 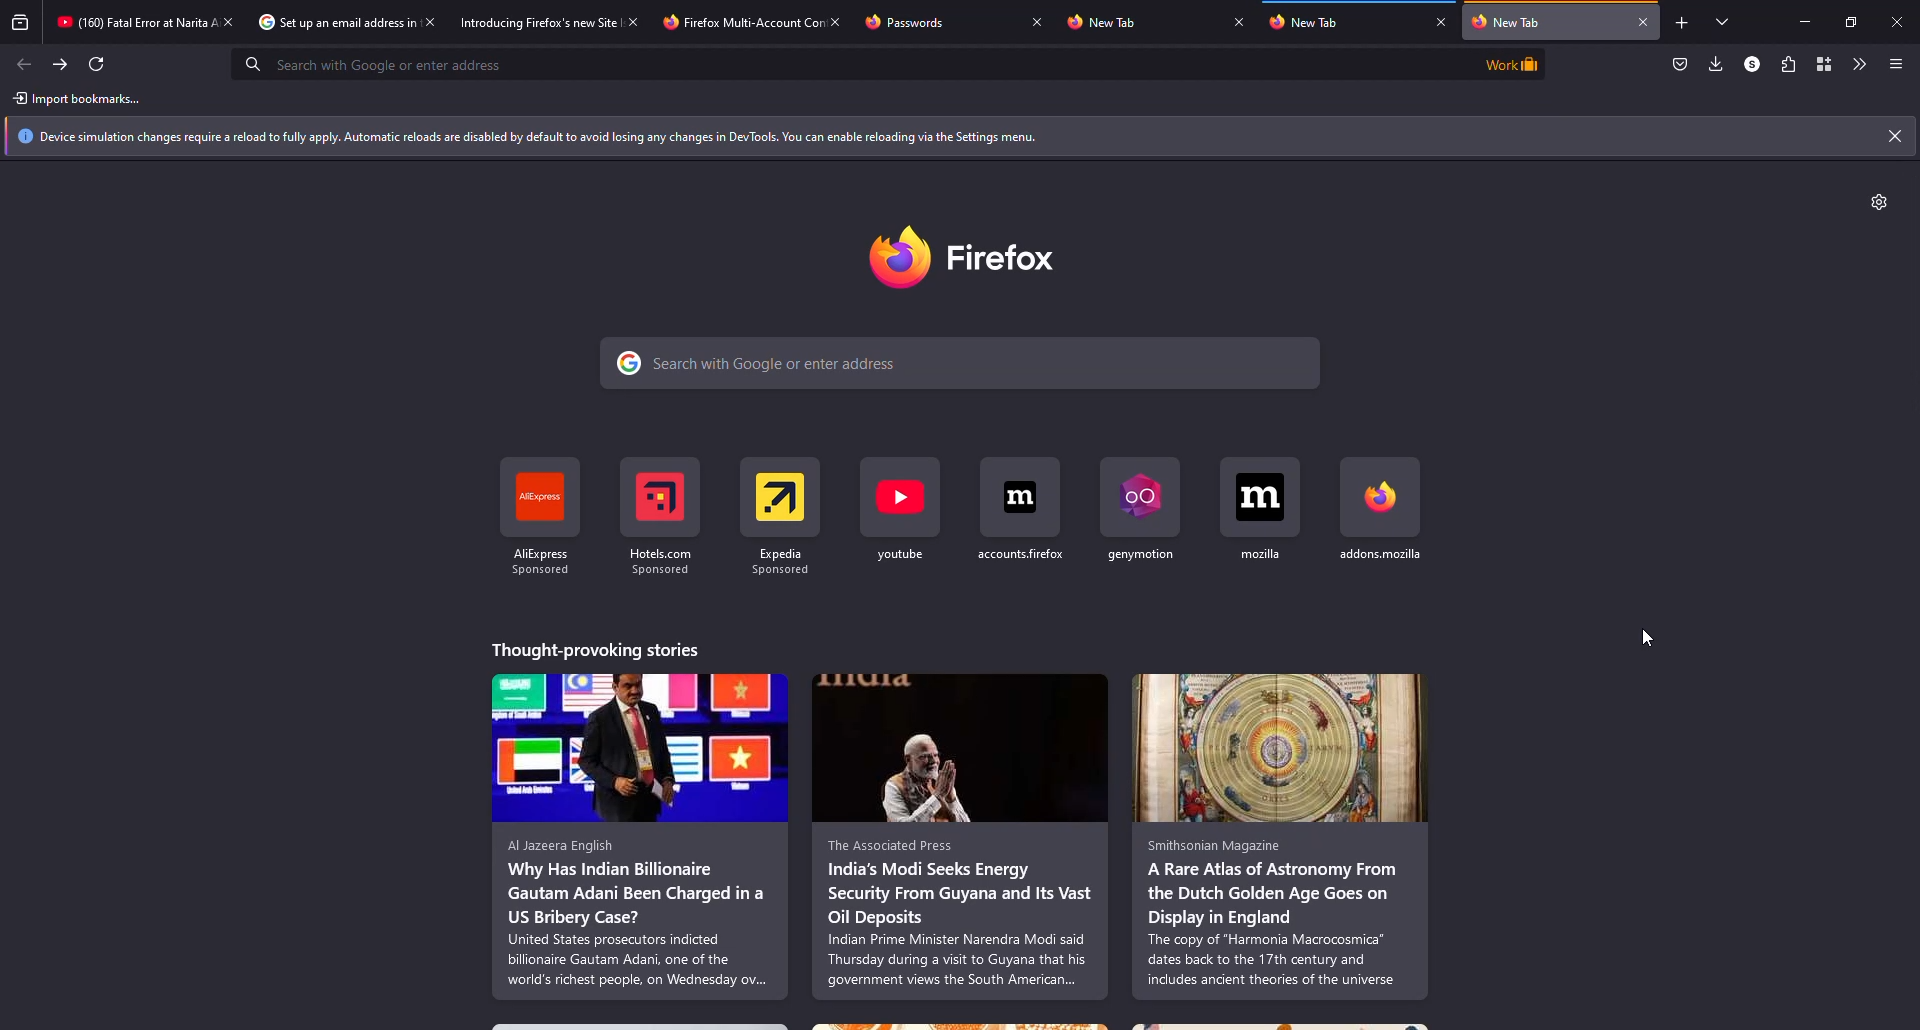 I want to click on tab, so click(x=1106, y=23).